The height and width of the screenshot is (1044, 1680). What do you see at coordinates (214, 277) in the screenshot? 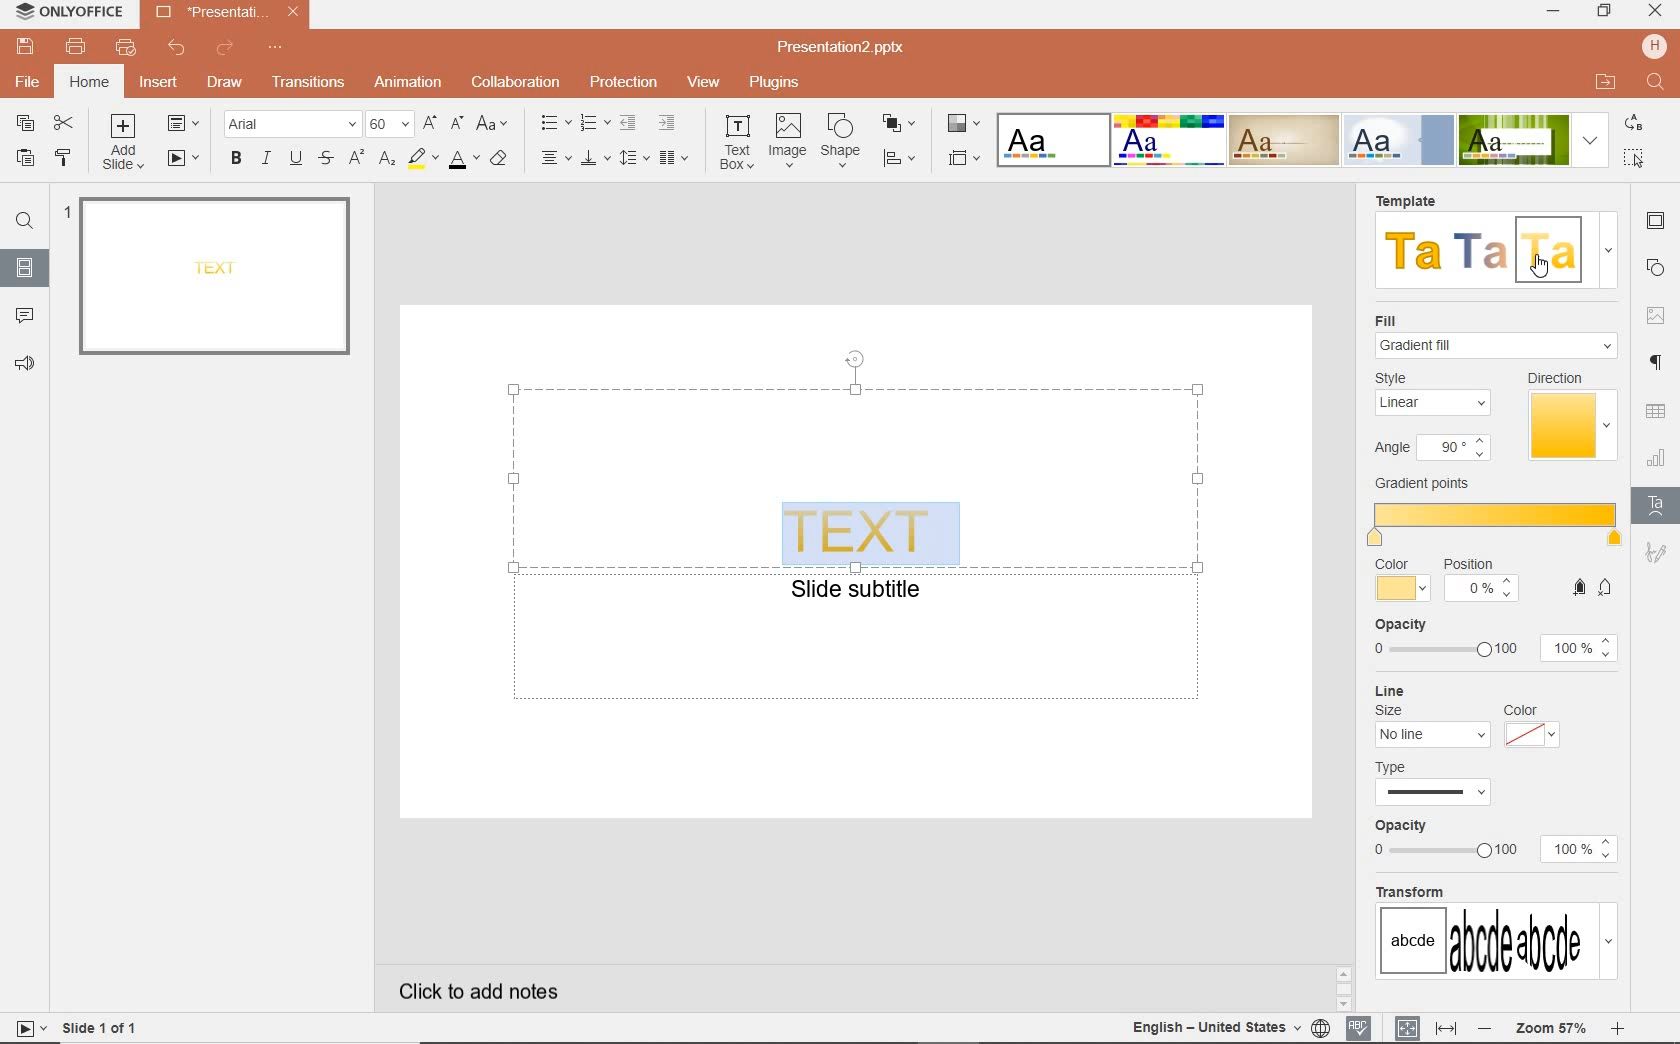
I see `SLIDE1` at bounding box center [214, 277].